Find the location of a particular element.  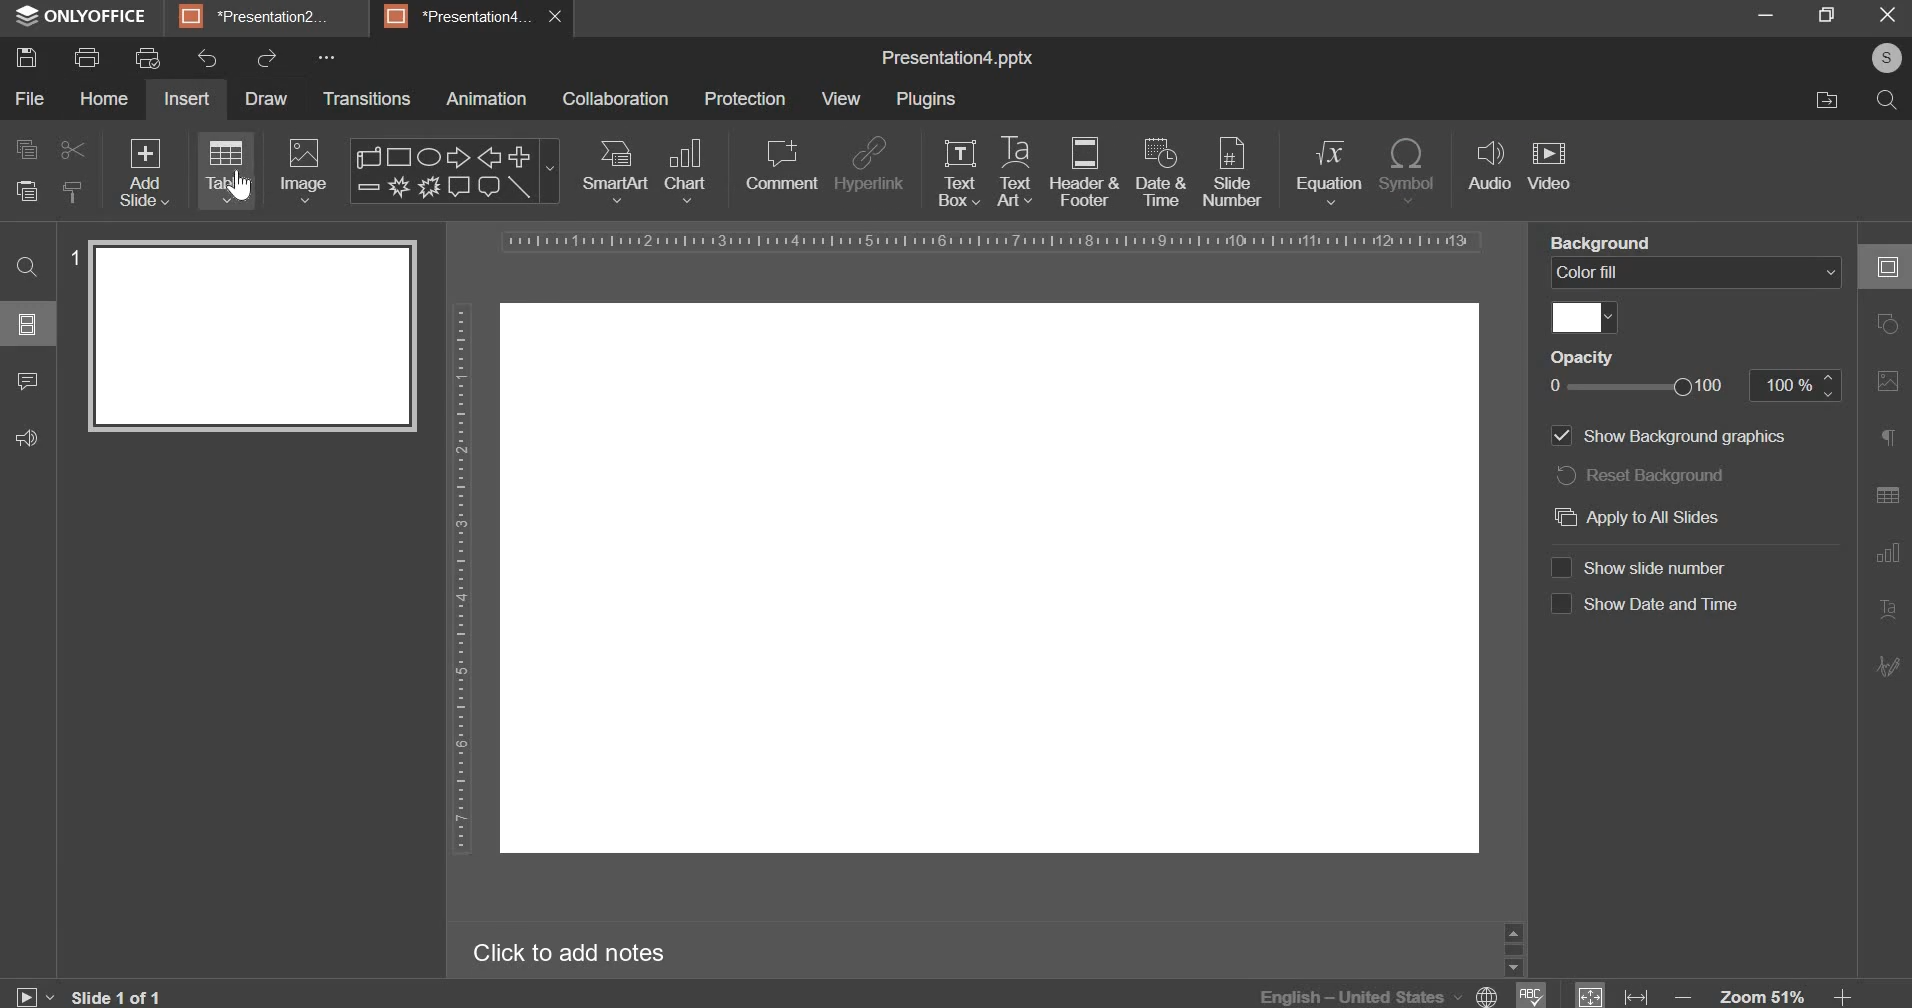

symbol is located at coordinates (1413, 171).